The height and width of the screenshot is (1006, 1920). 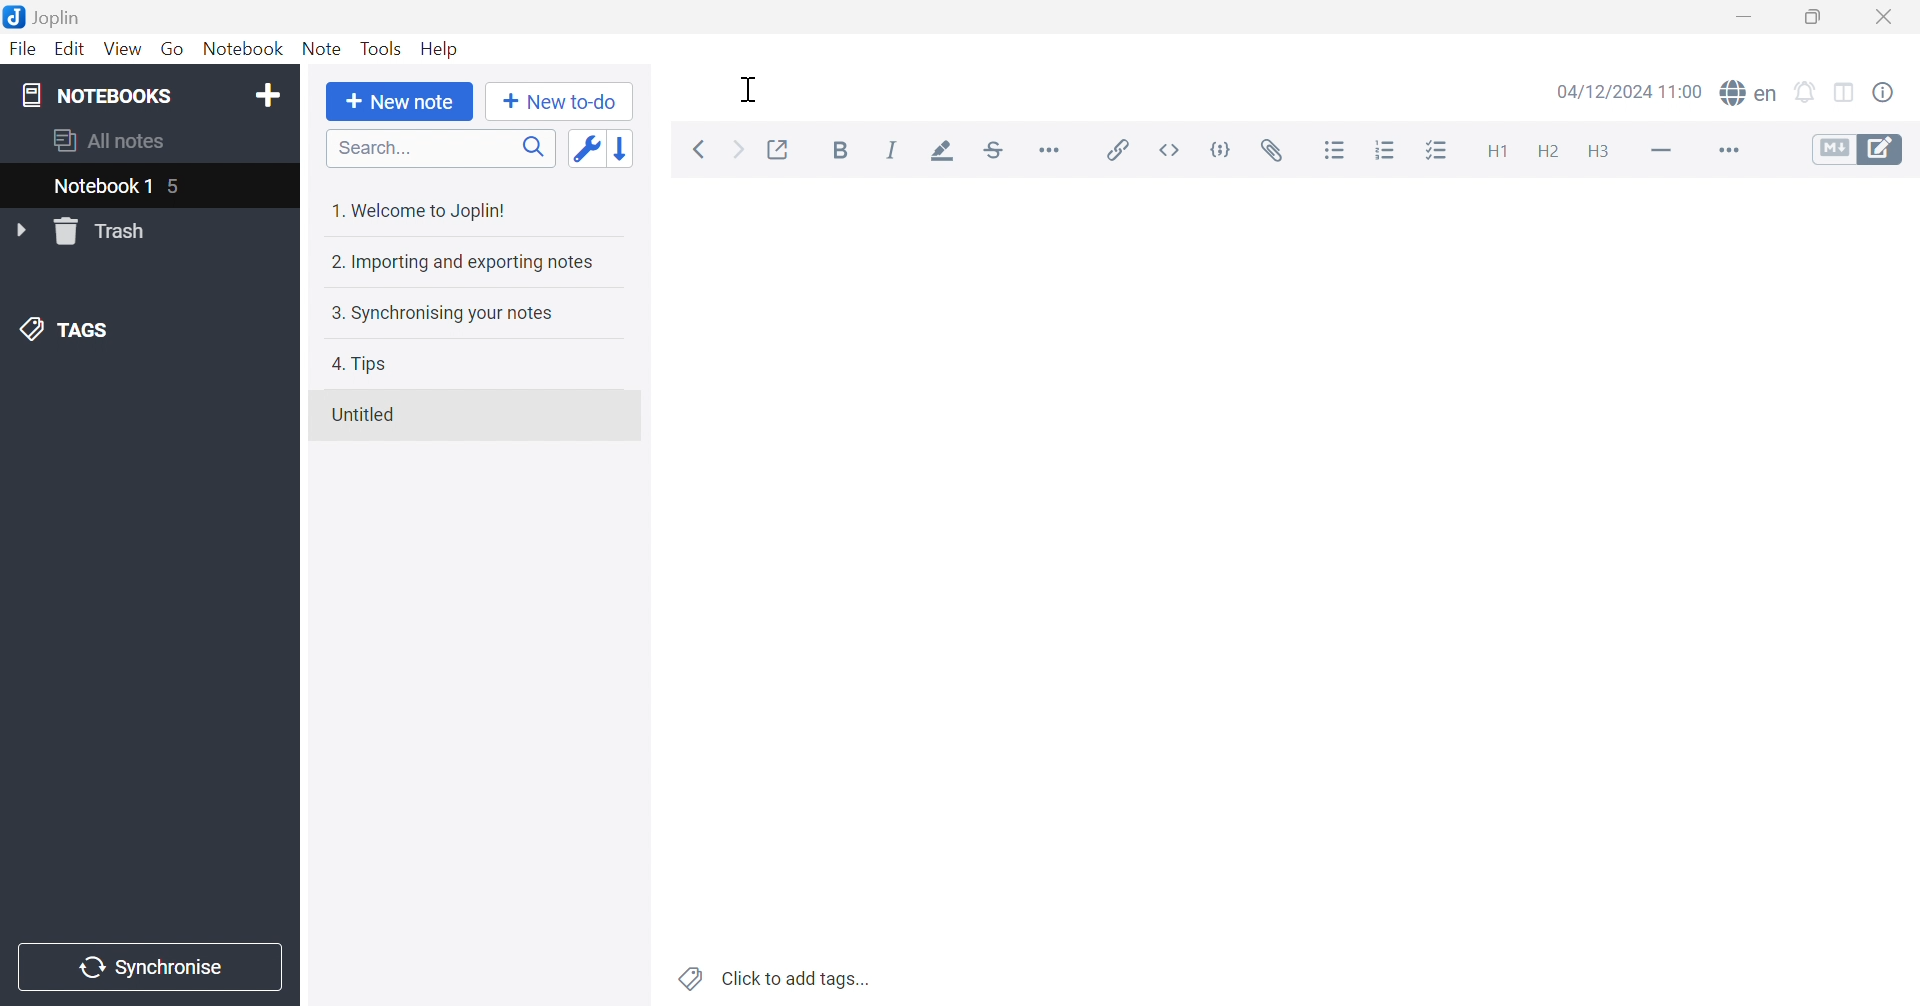 What do you see at coordinates (268, 93) in the screenshot?
I see `Add notebook` at bounding box center [268, 93].